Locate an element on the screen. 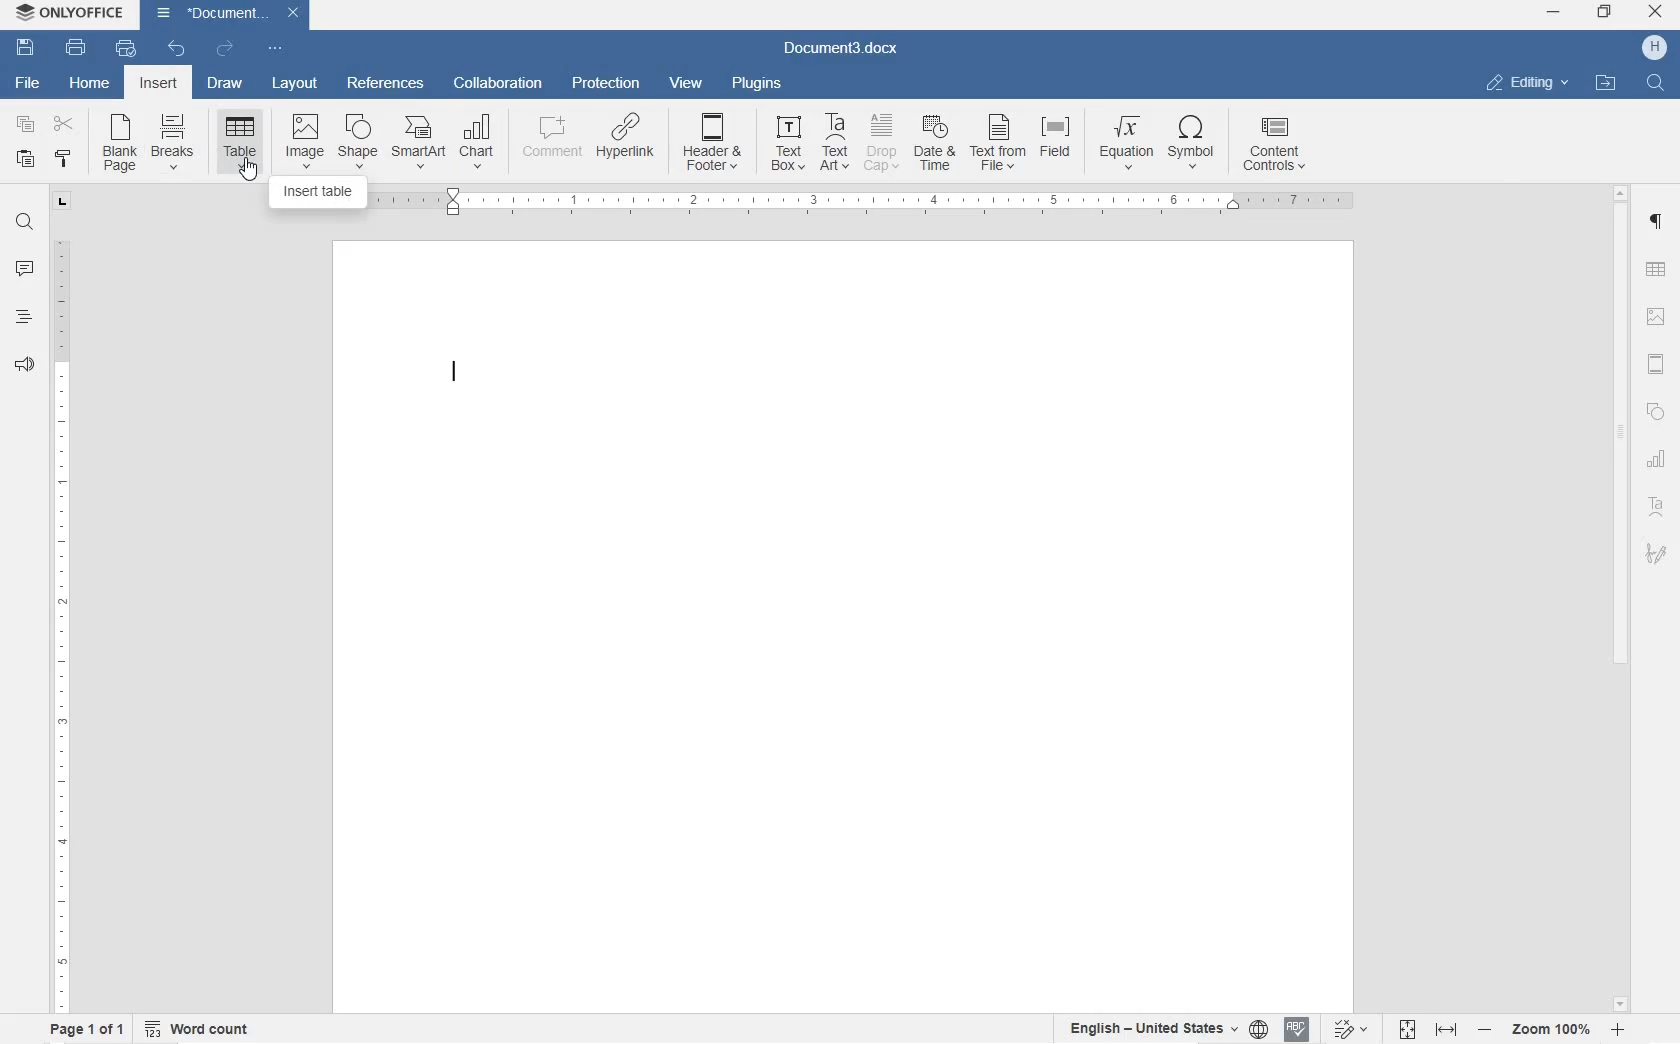 The width and height of the screenshot is (1680, 1044). Shape is located at coordinates (357, 141).